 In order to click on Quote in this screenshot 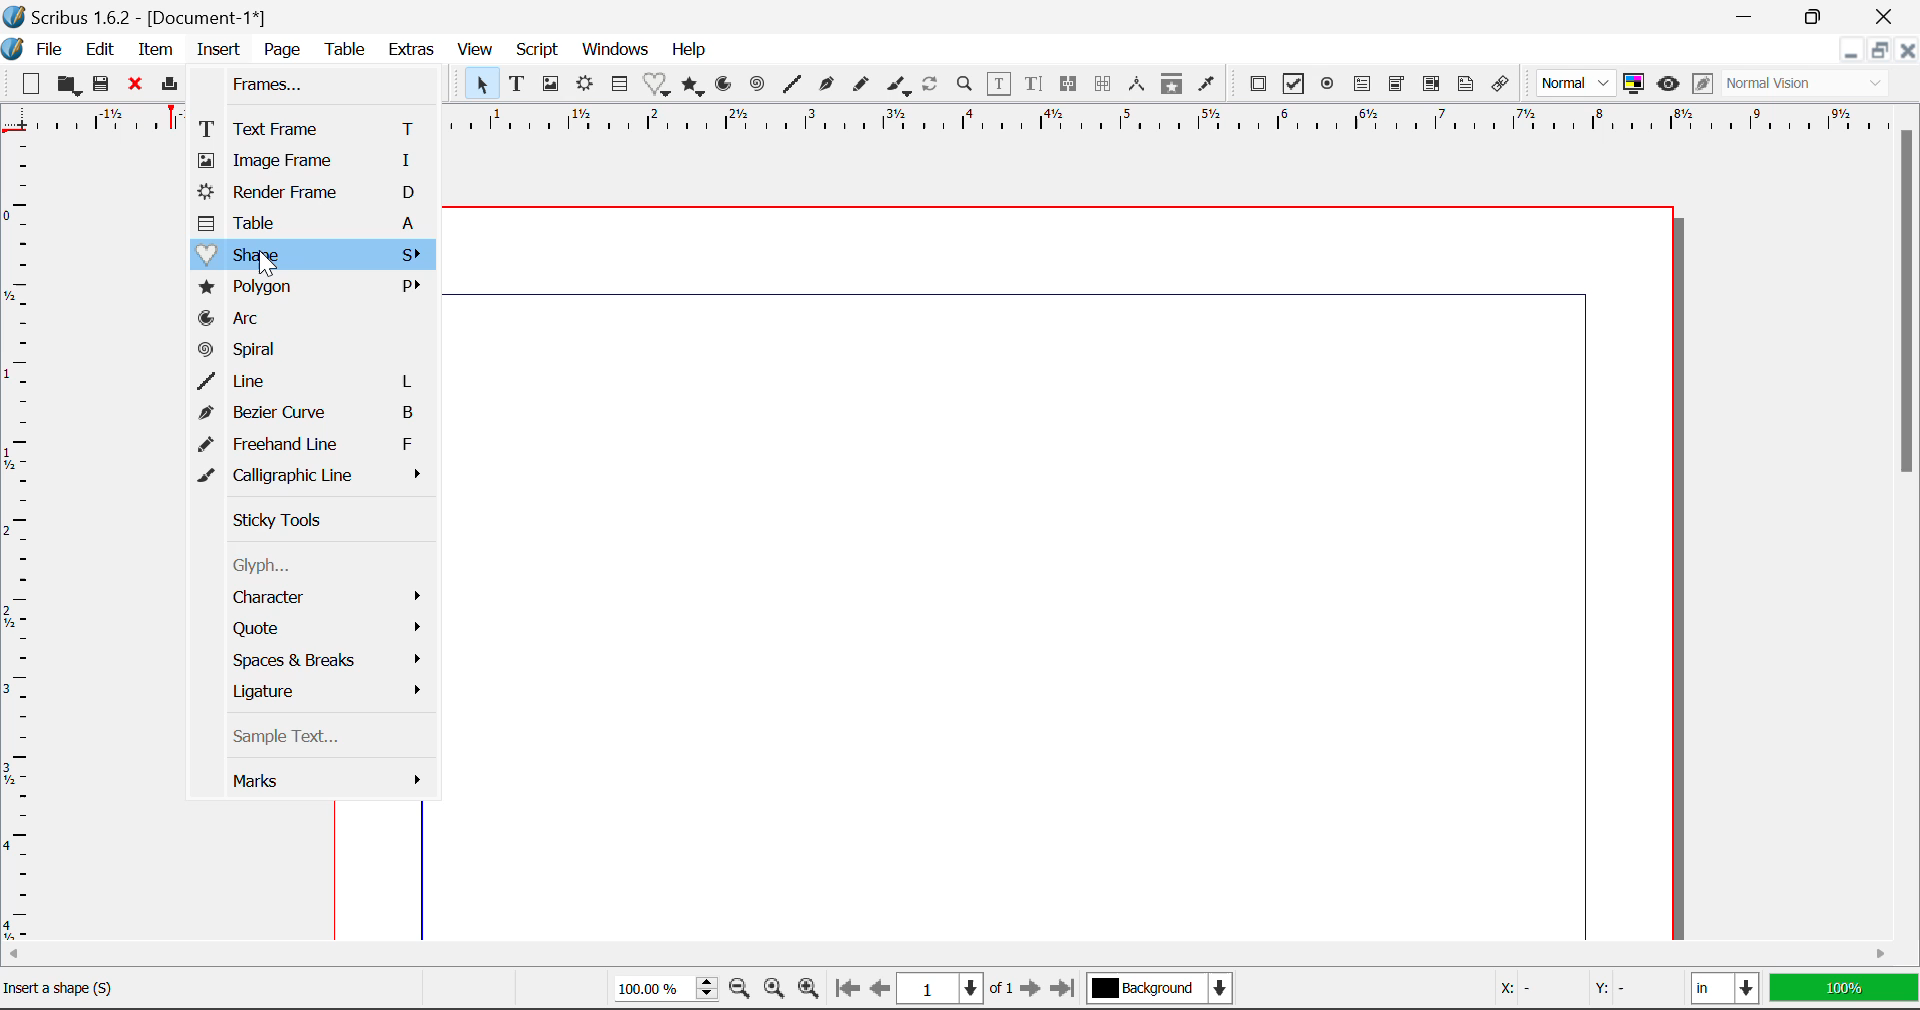, I will do `click(319, 628)`.